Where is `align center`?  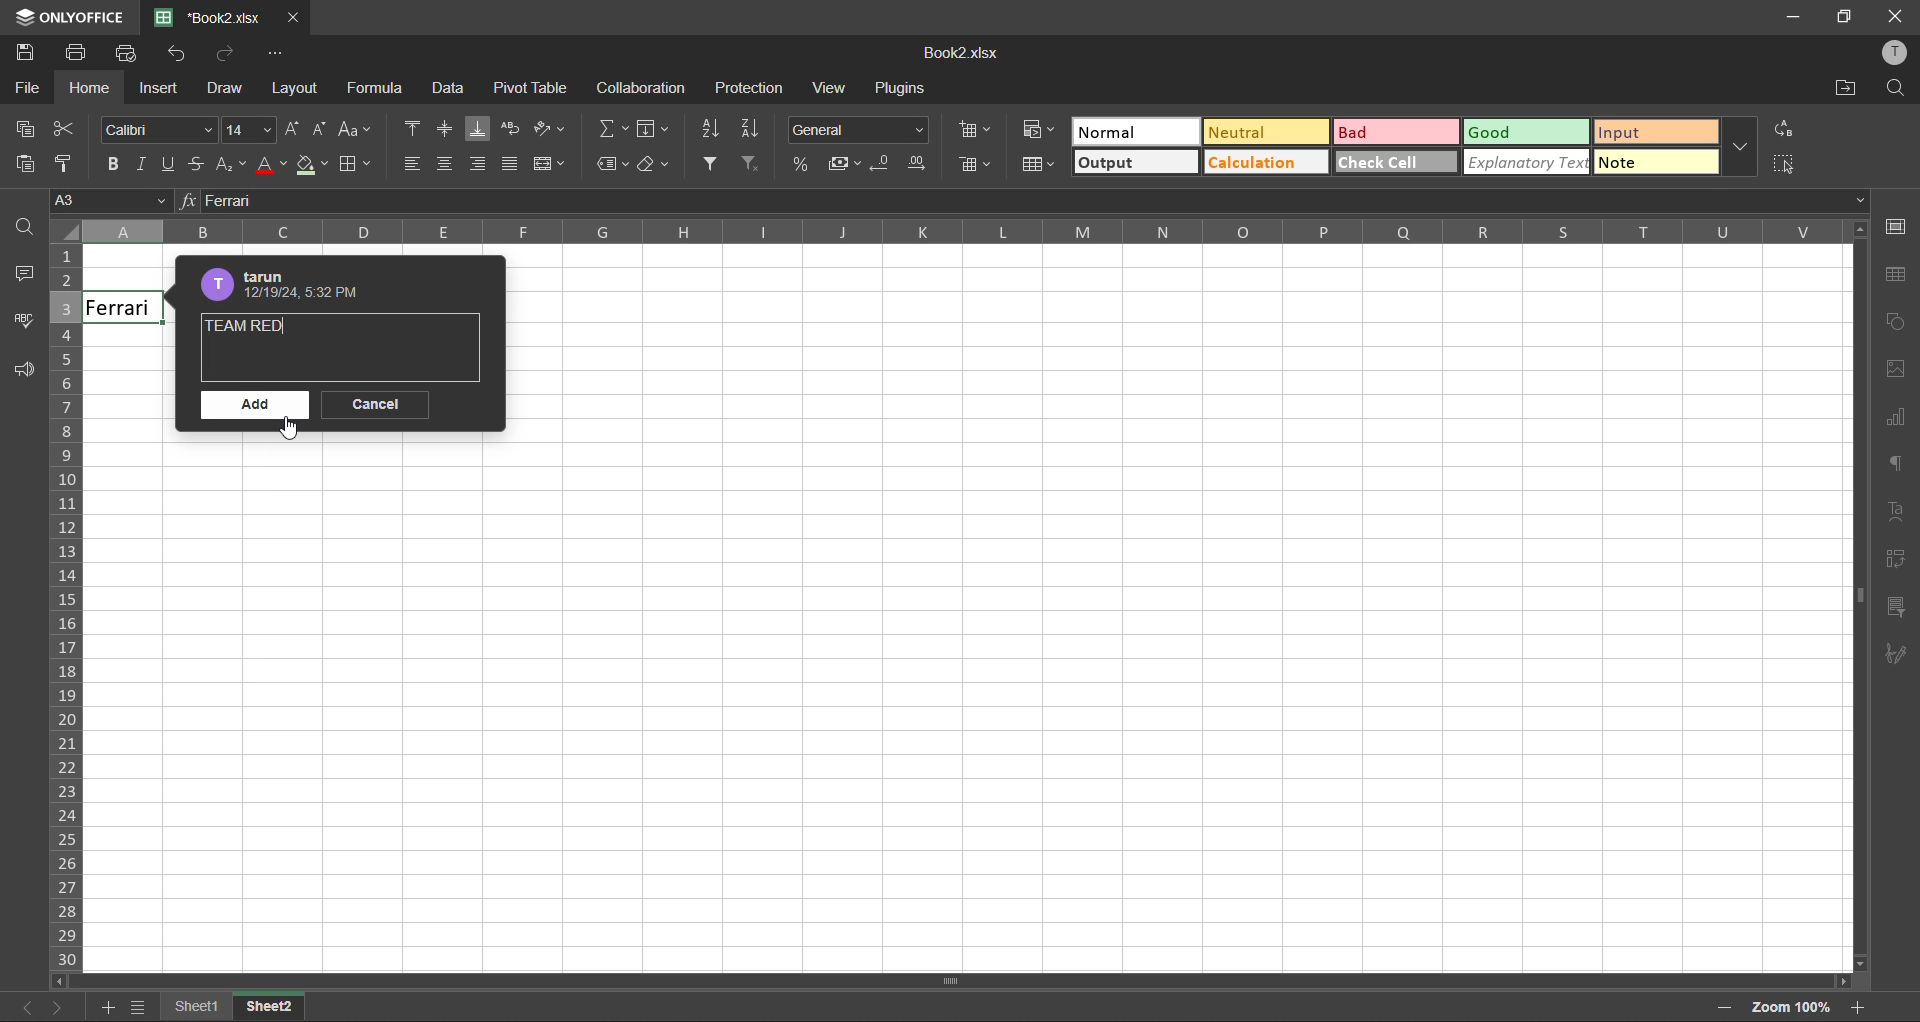 align center is located at coordinates (447, 164).